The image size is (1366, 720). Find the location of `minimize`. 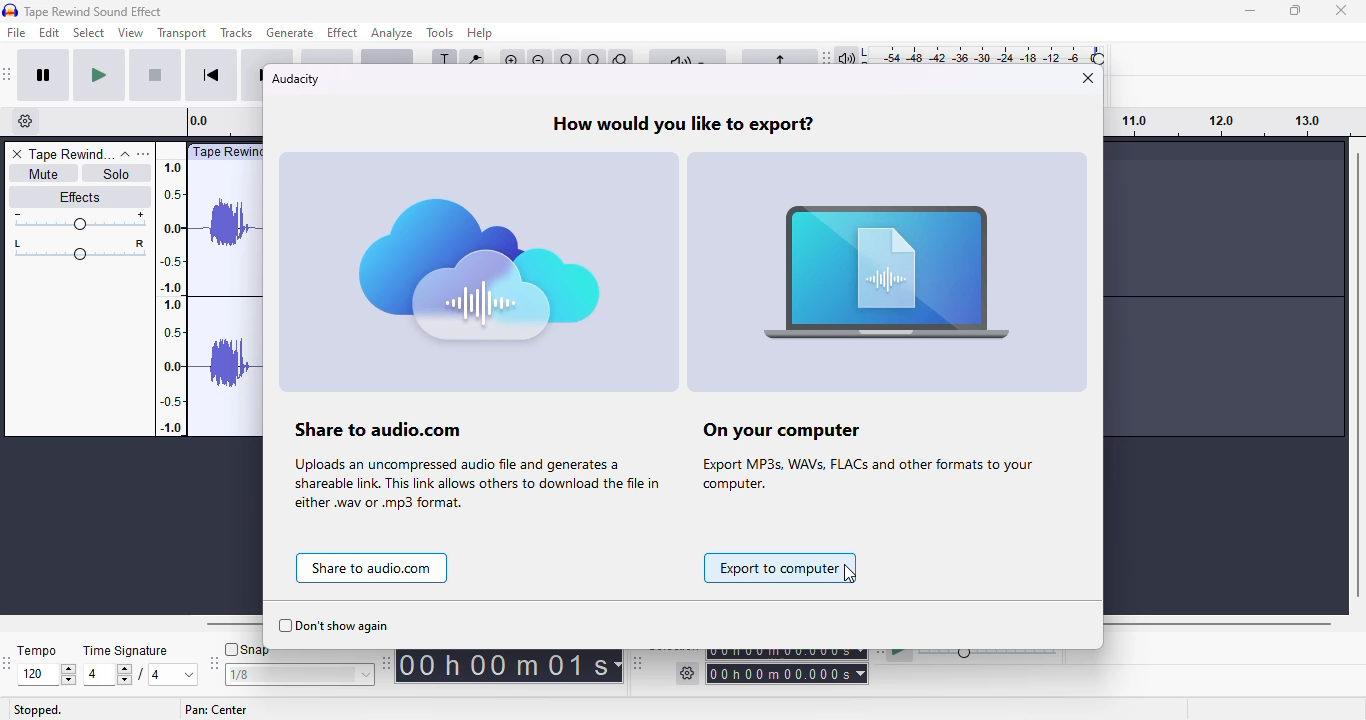

minimize is located at coordinates (1249, 11).